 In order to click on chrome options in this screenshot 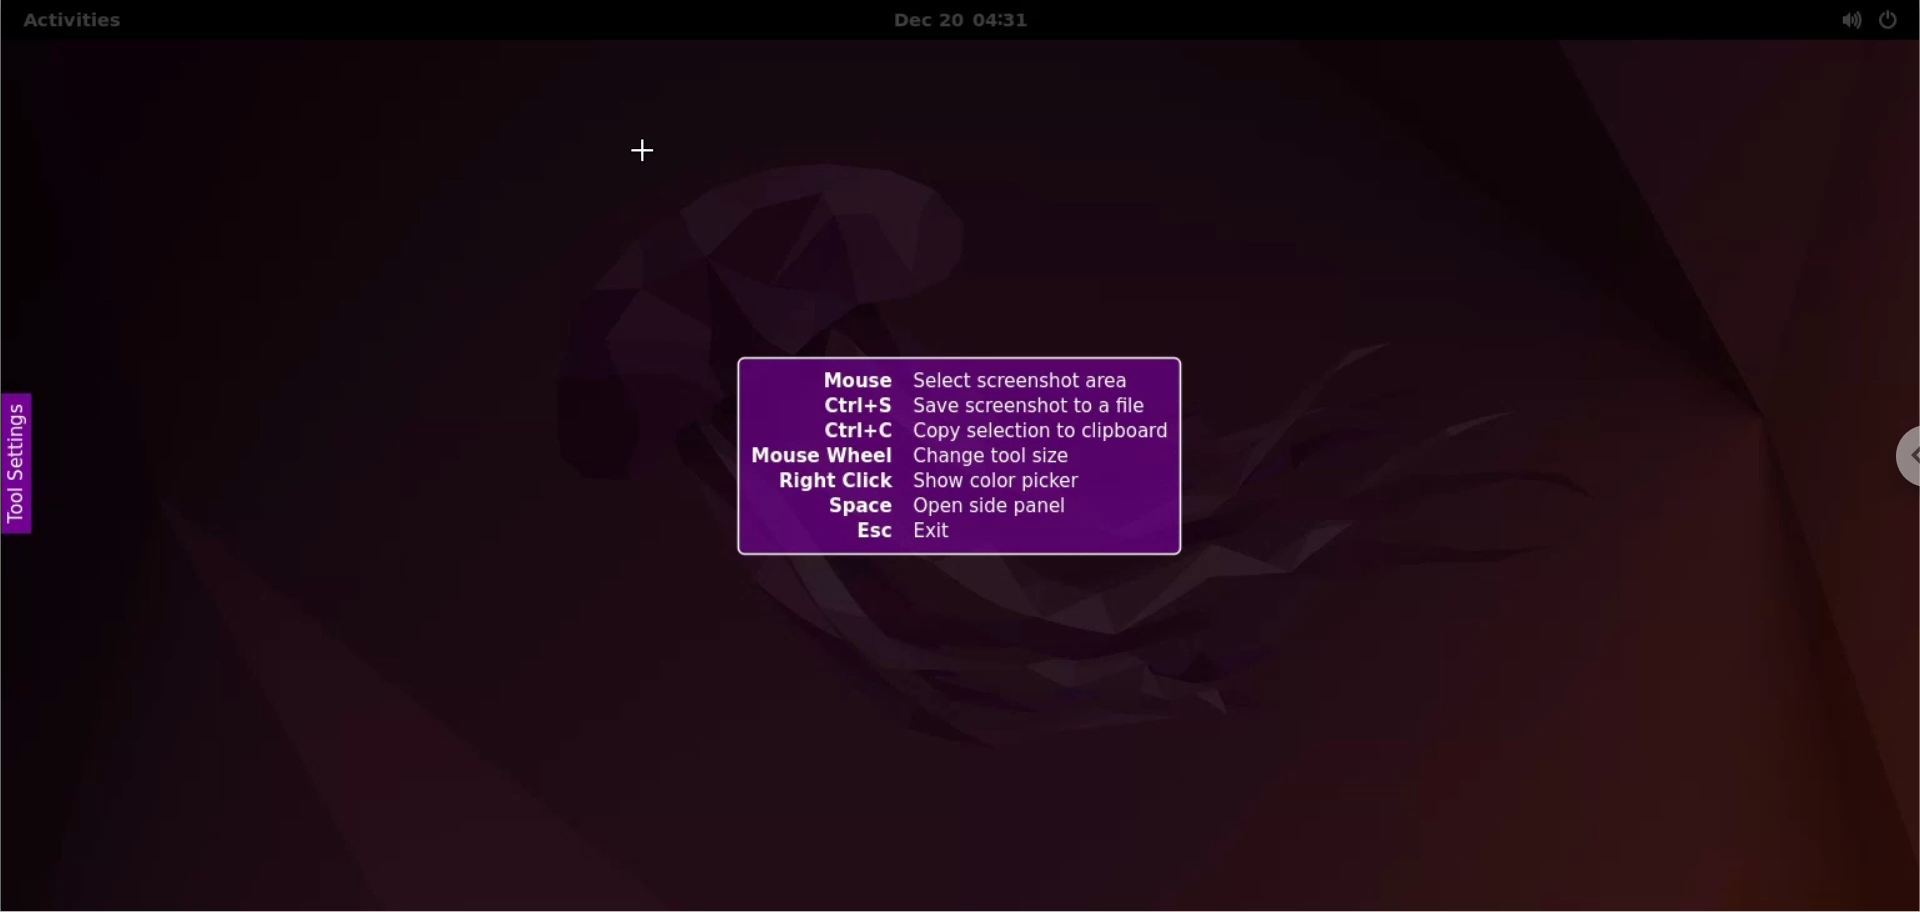, I will do `click(1904, 457)`.